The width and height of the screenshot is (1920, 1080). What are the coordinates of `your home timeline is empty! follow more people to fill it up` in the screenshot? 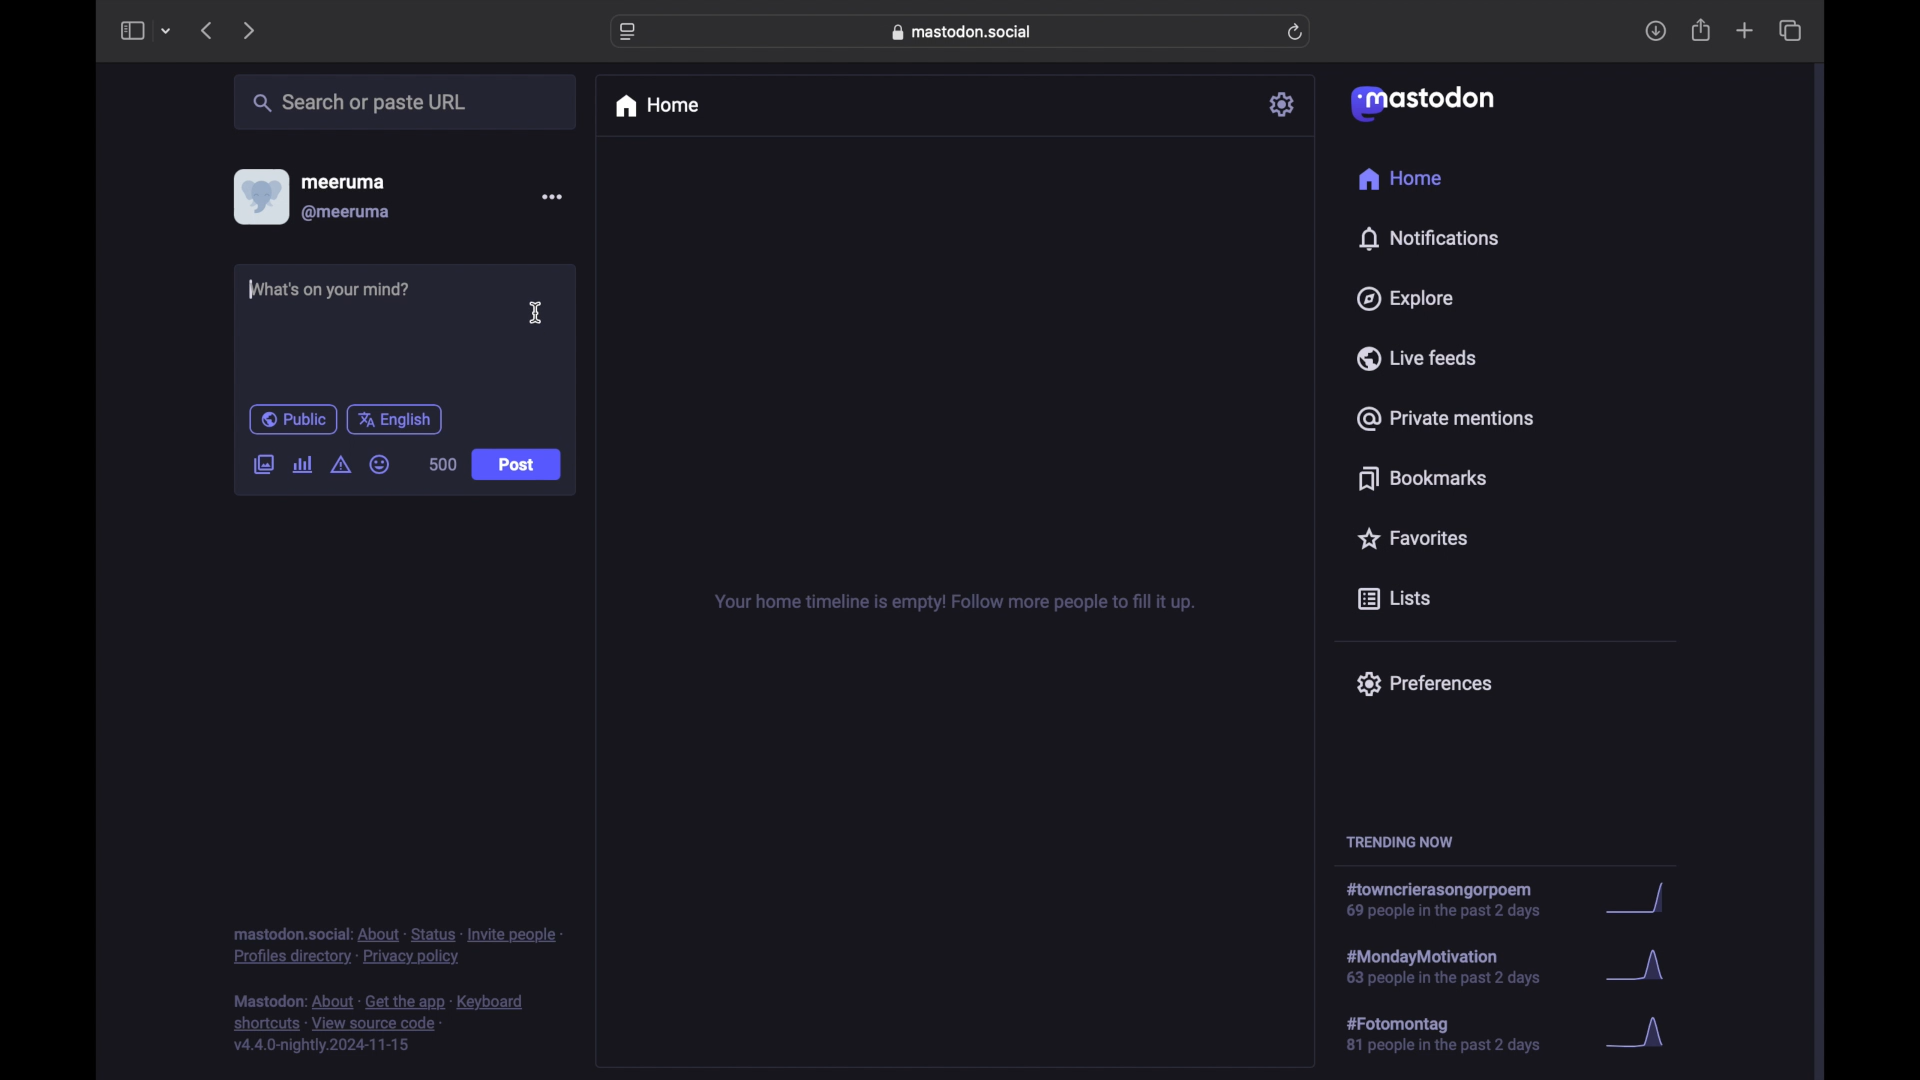 It's located at (954, 603).